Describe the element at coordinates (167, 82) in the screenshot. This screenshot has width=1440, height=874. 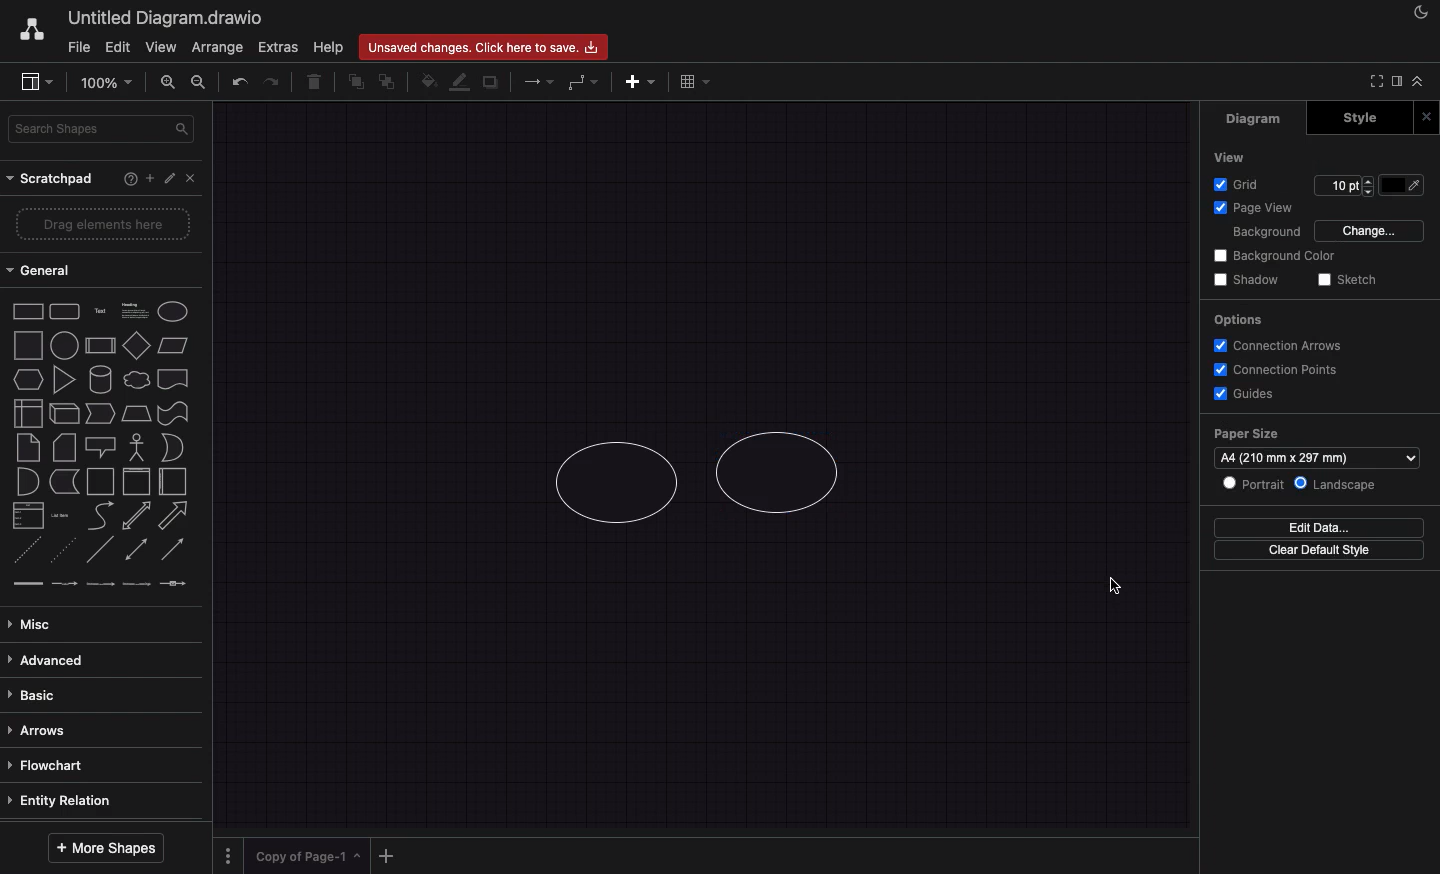
I see `zoom in` at that location.